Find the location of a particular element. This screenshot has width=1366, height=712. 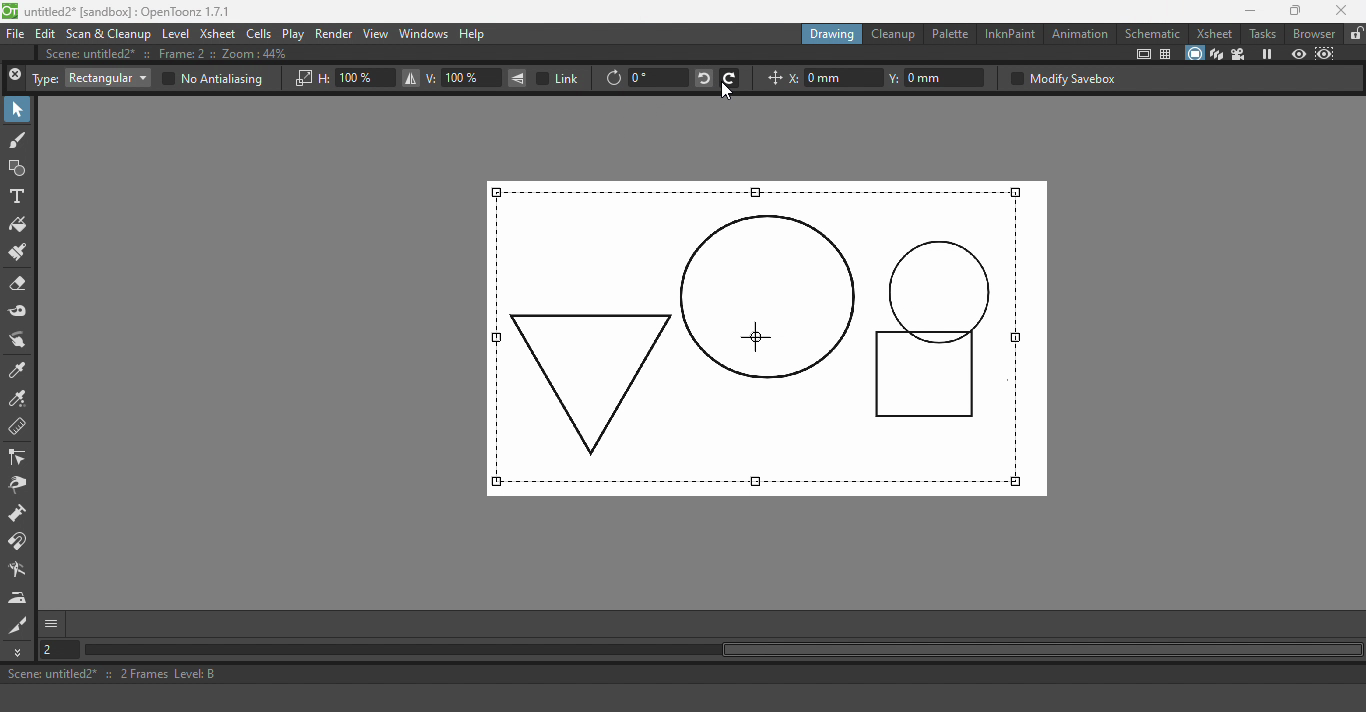

Field guide is located at coordinates (1168, 55).